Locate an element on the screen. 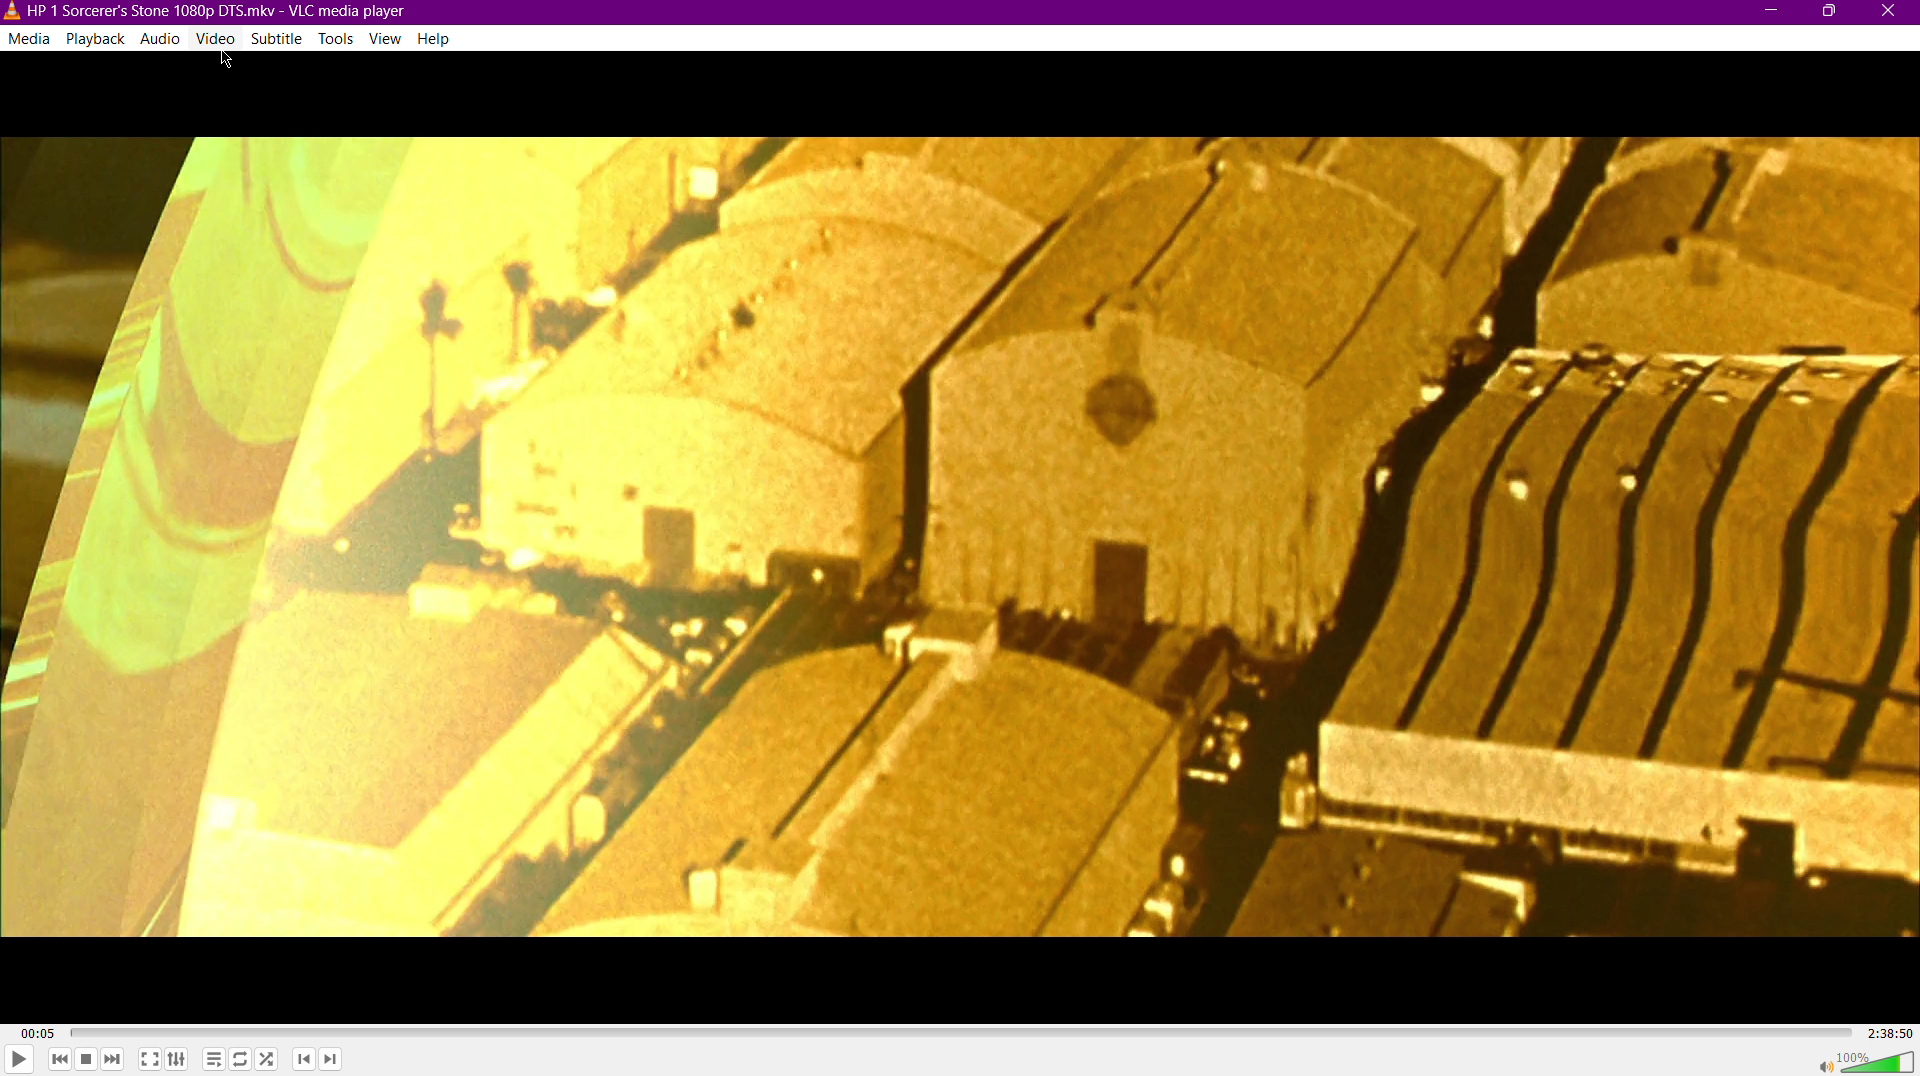 The width and height of the screenshot is (1920, 1076). Close is located at coordinates (1886, 12).